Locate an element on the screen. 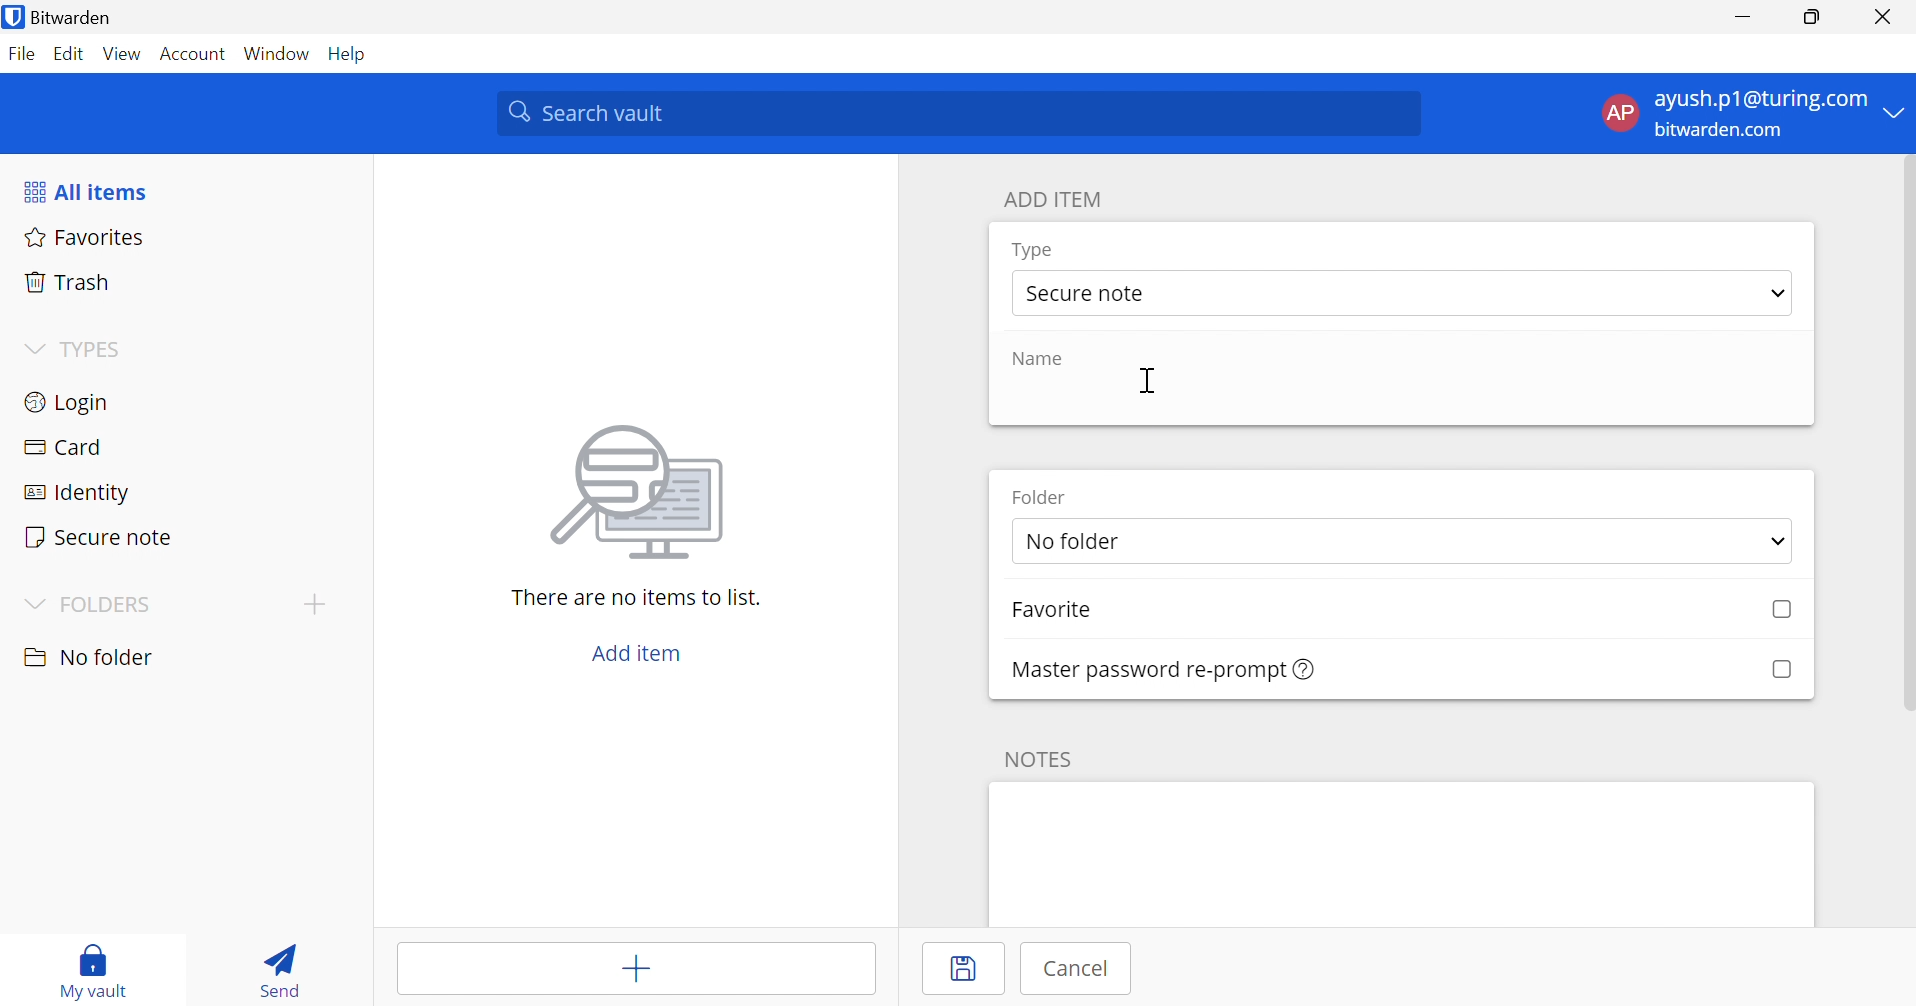  Dropdown is located at coordinates (28, 349).